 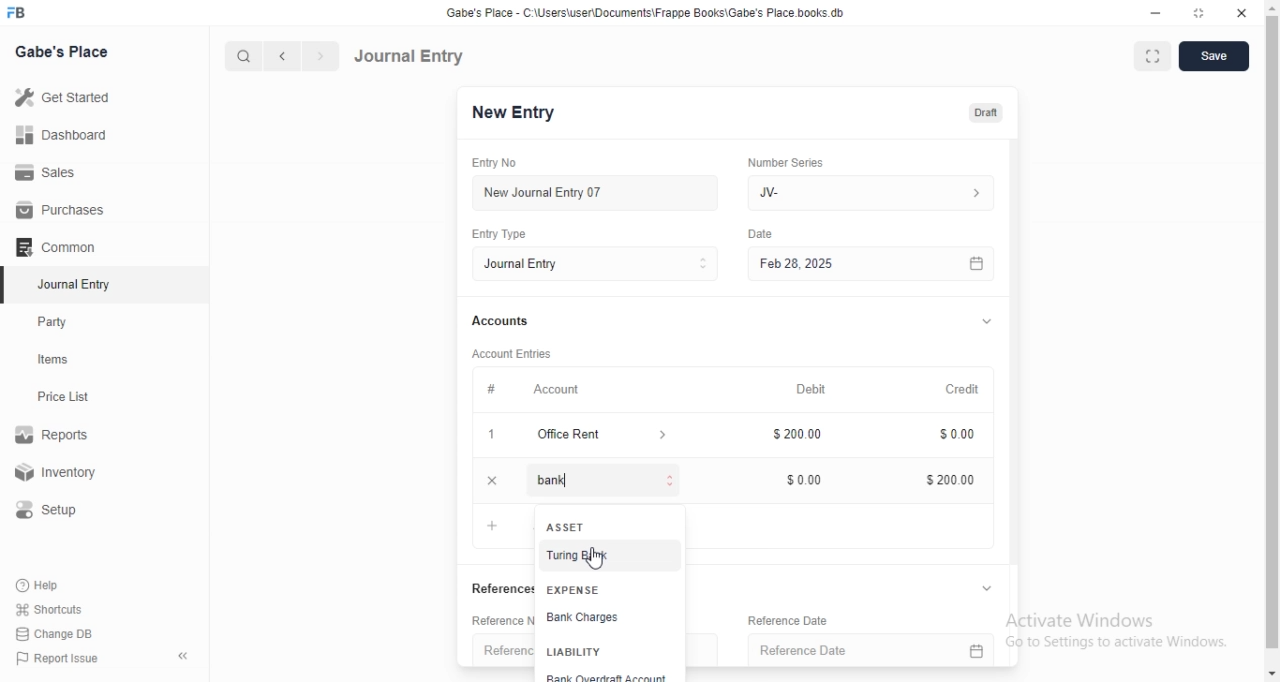 What do you see at coordinates (577, 652) in the screenshot?
I see `liability` at bounding box center [577, 652].